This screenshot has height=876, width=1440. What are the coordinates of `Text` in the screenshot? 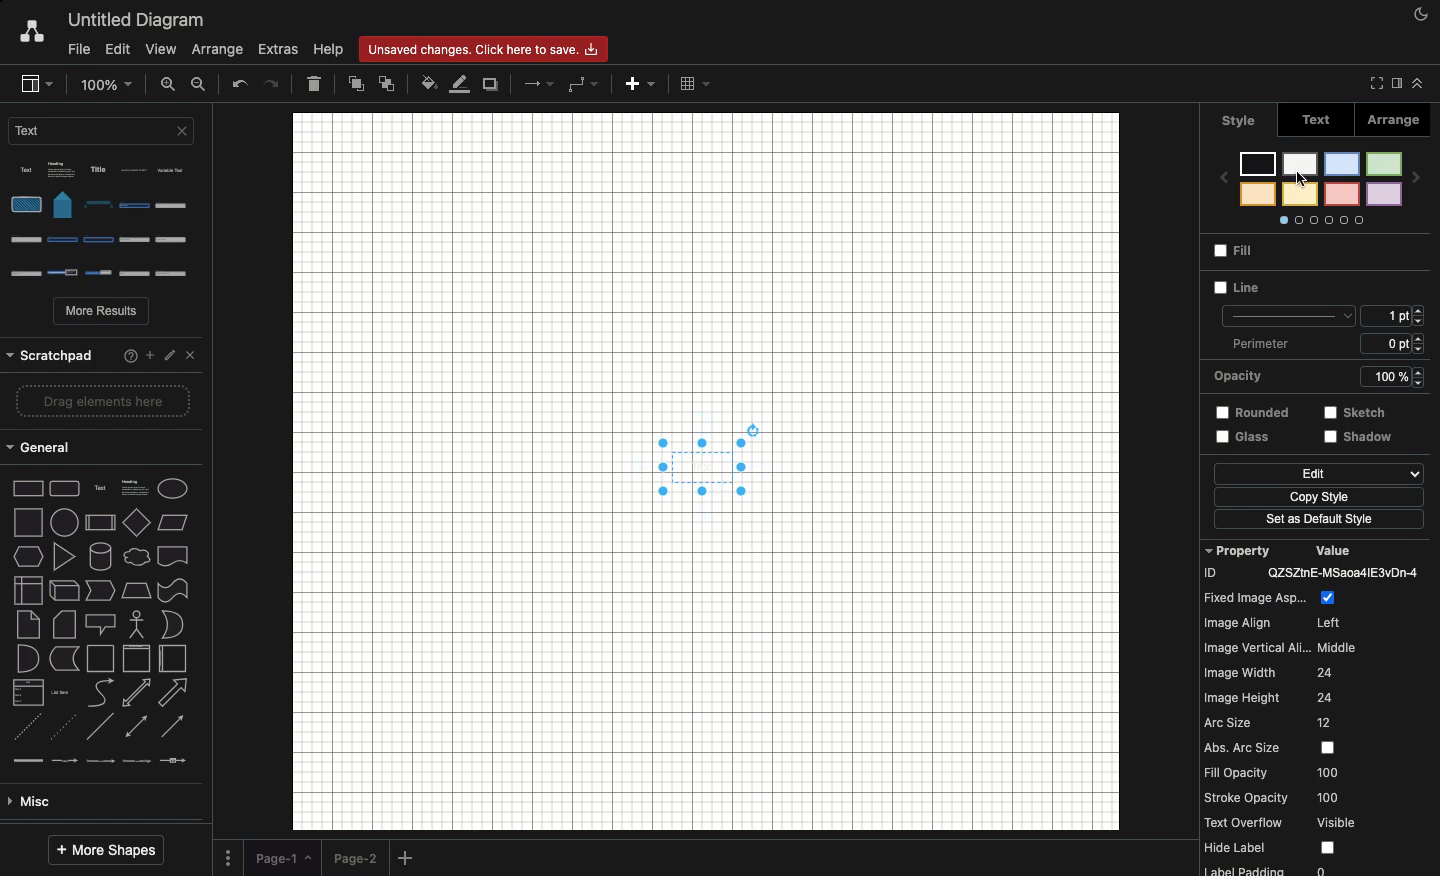 It's located at (1317, 122).